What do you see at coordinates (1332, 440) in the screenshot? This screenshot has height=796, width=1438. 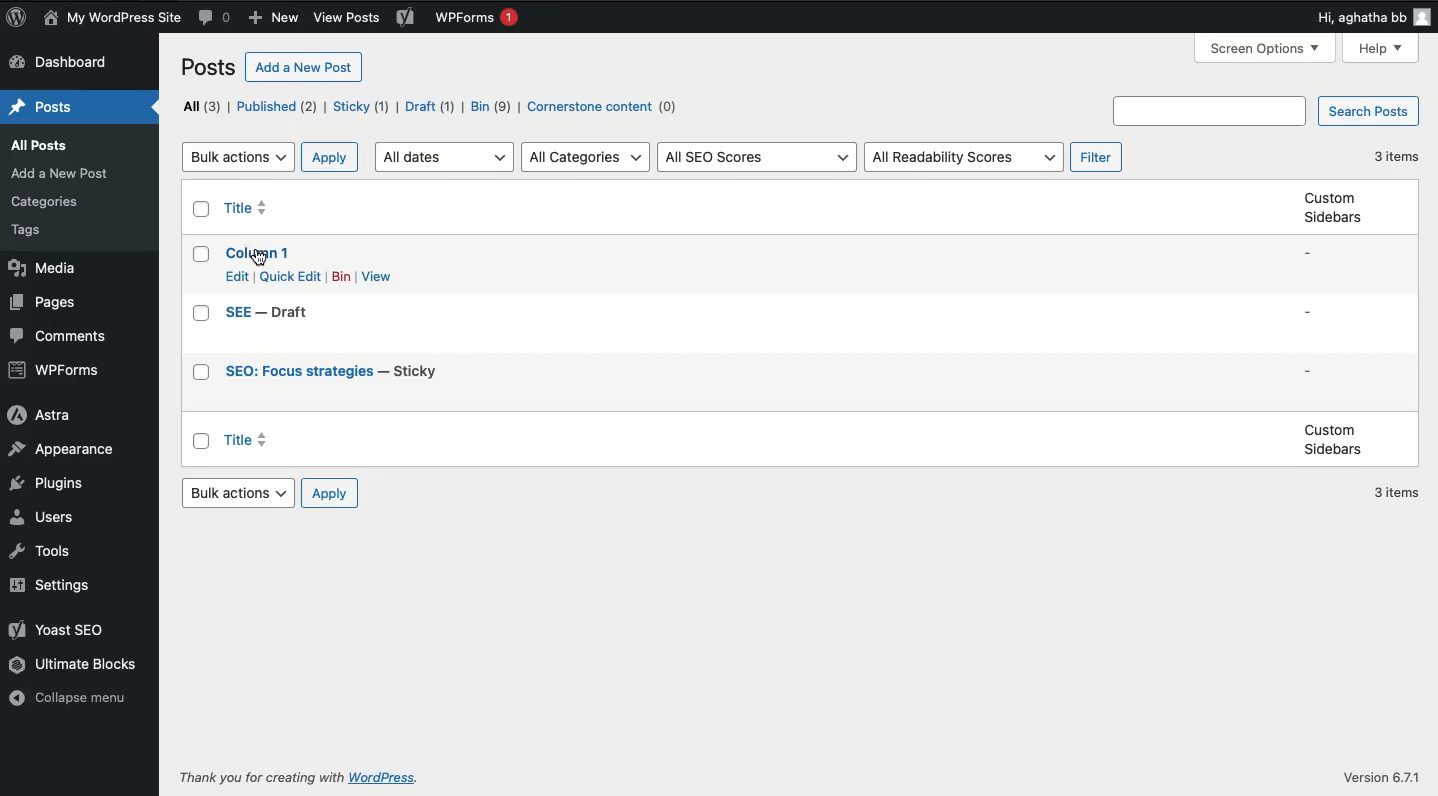 I see `Custom sidebars` at bounding box center [1332, 440].